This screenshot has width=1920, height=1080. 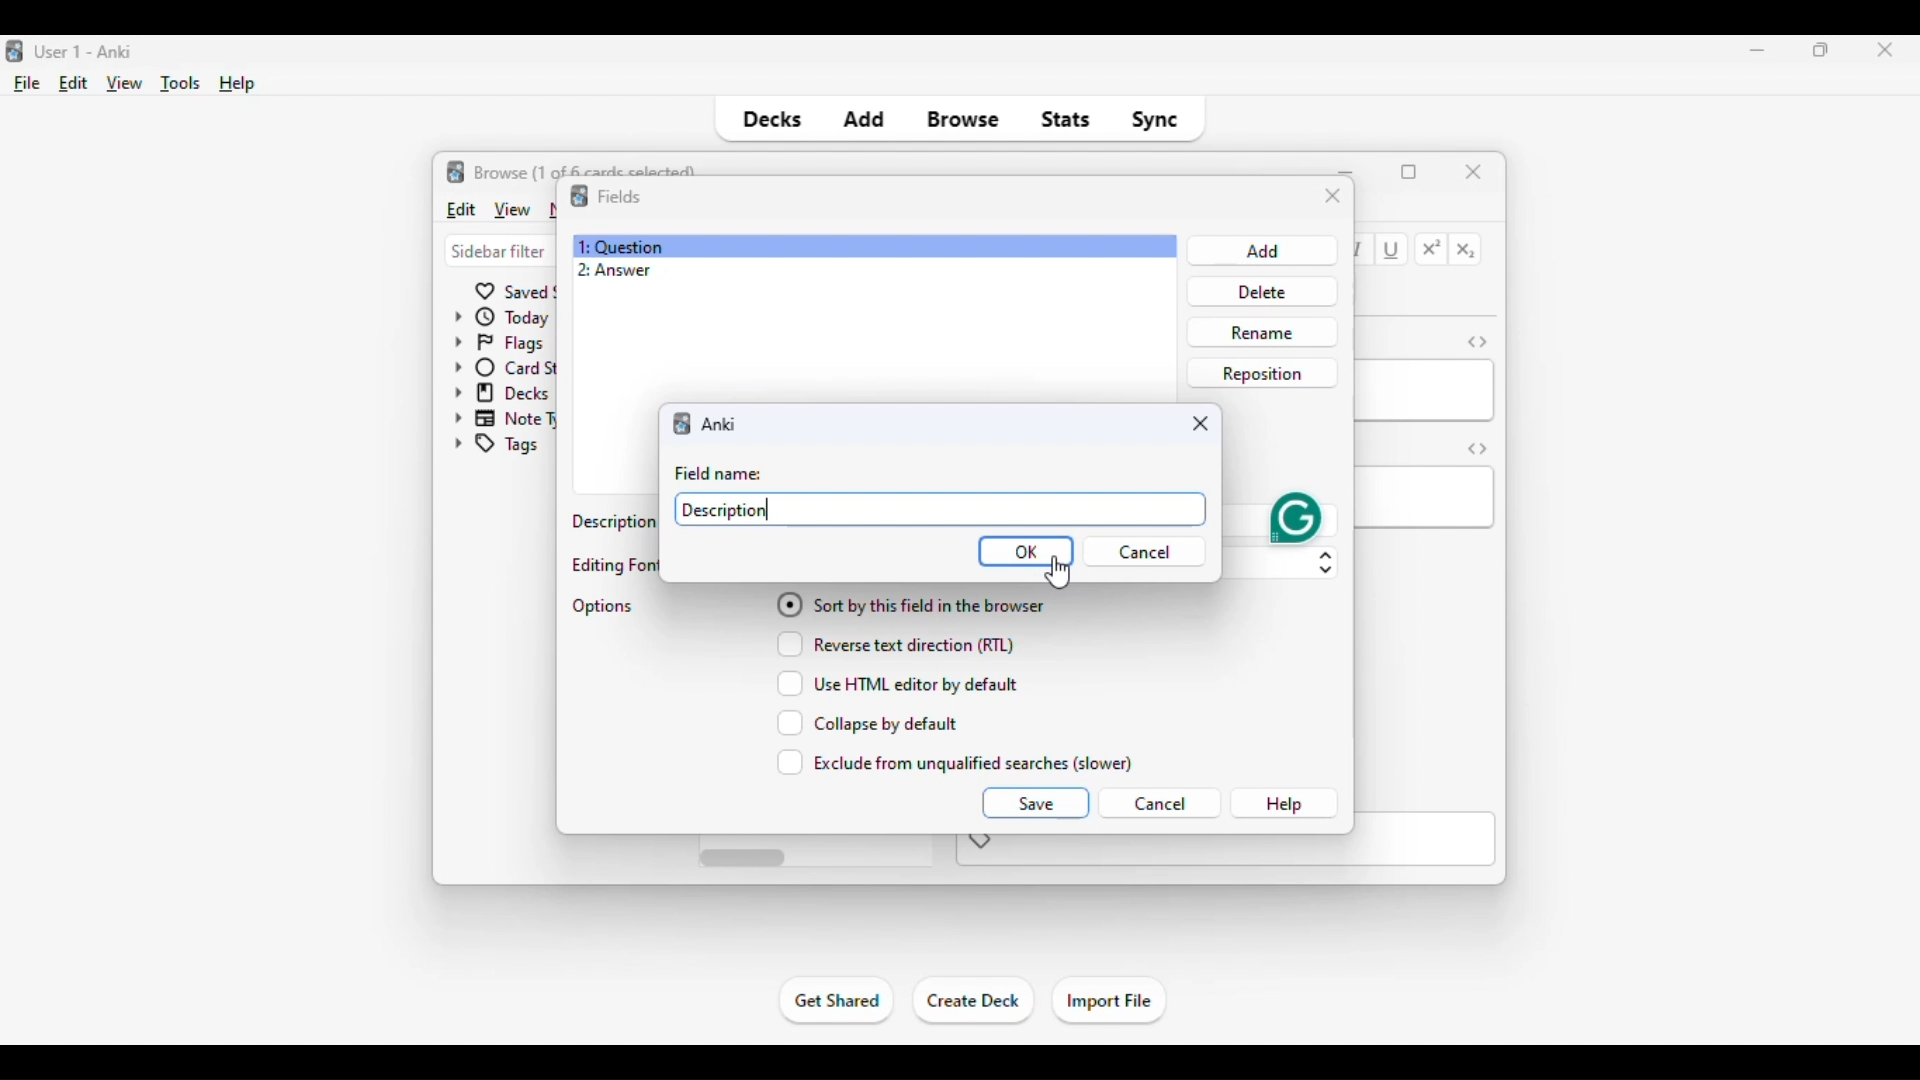 I want to click on exclude from unqualified searches (slower), so click(x=956, y=762).